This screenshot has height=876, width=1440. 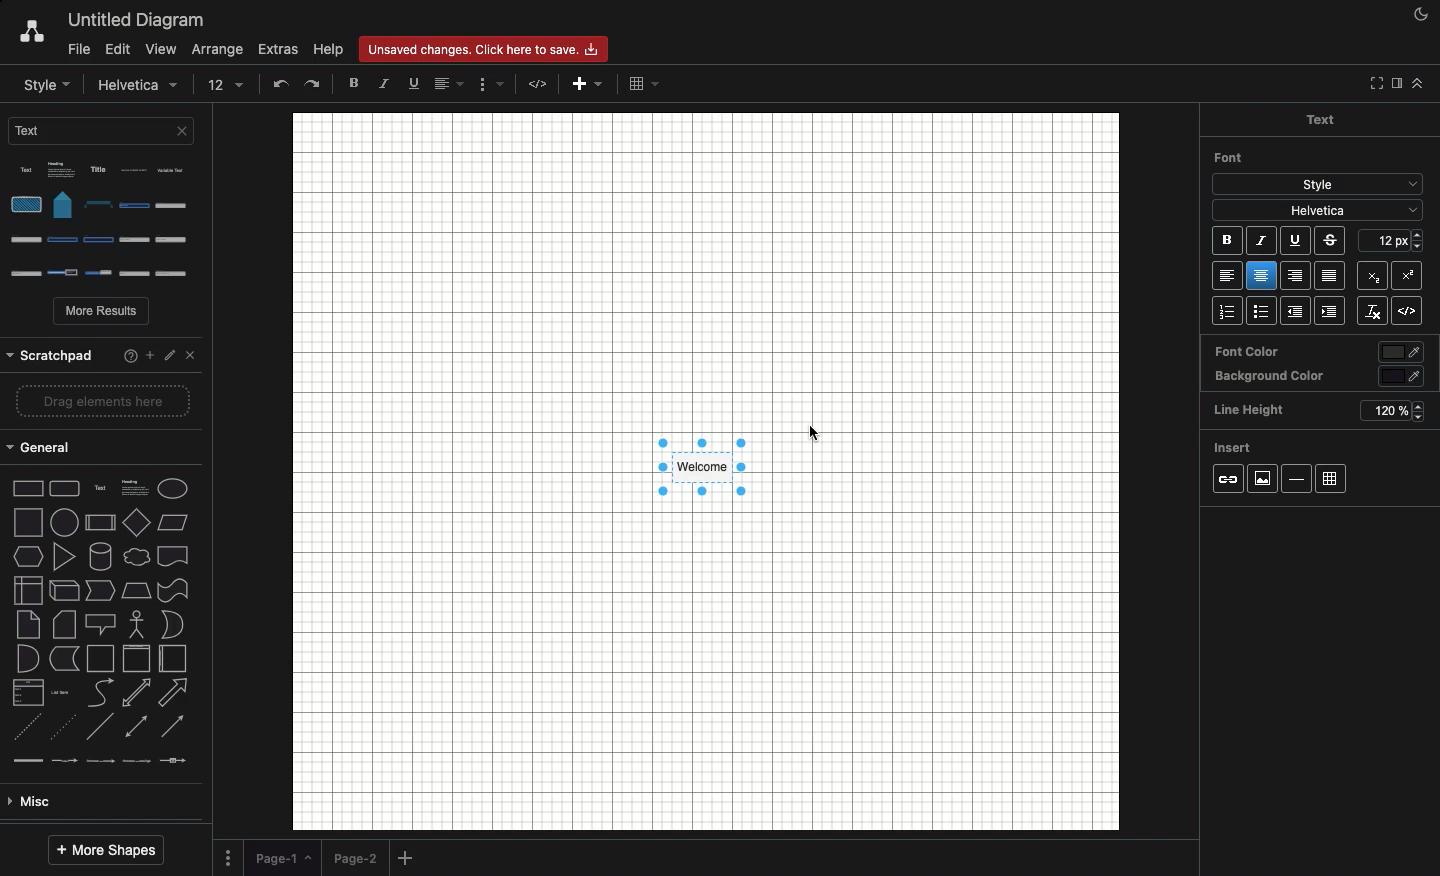 I want to click on Delete, so click(x=314, y=83).